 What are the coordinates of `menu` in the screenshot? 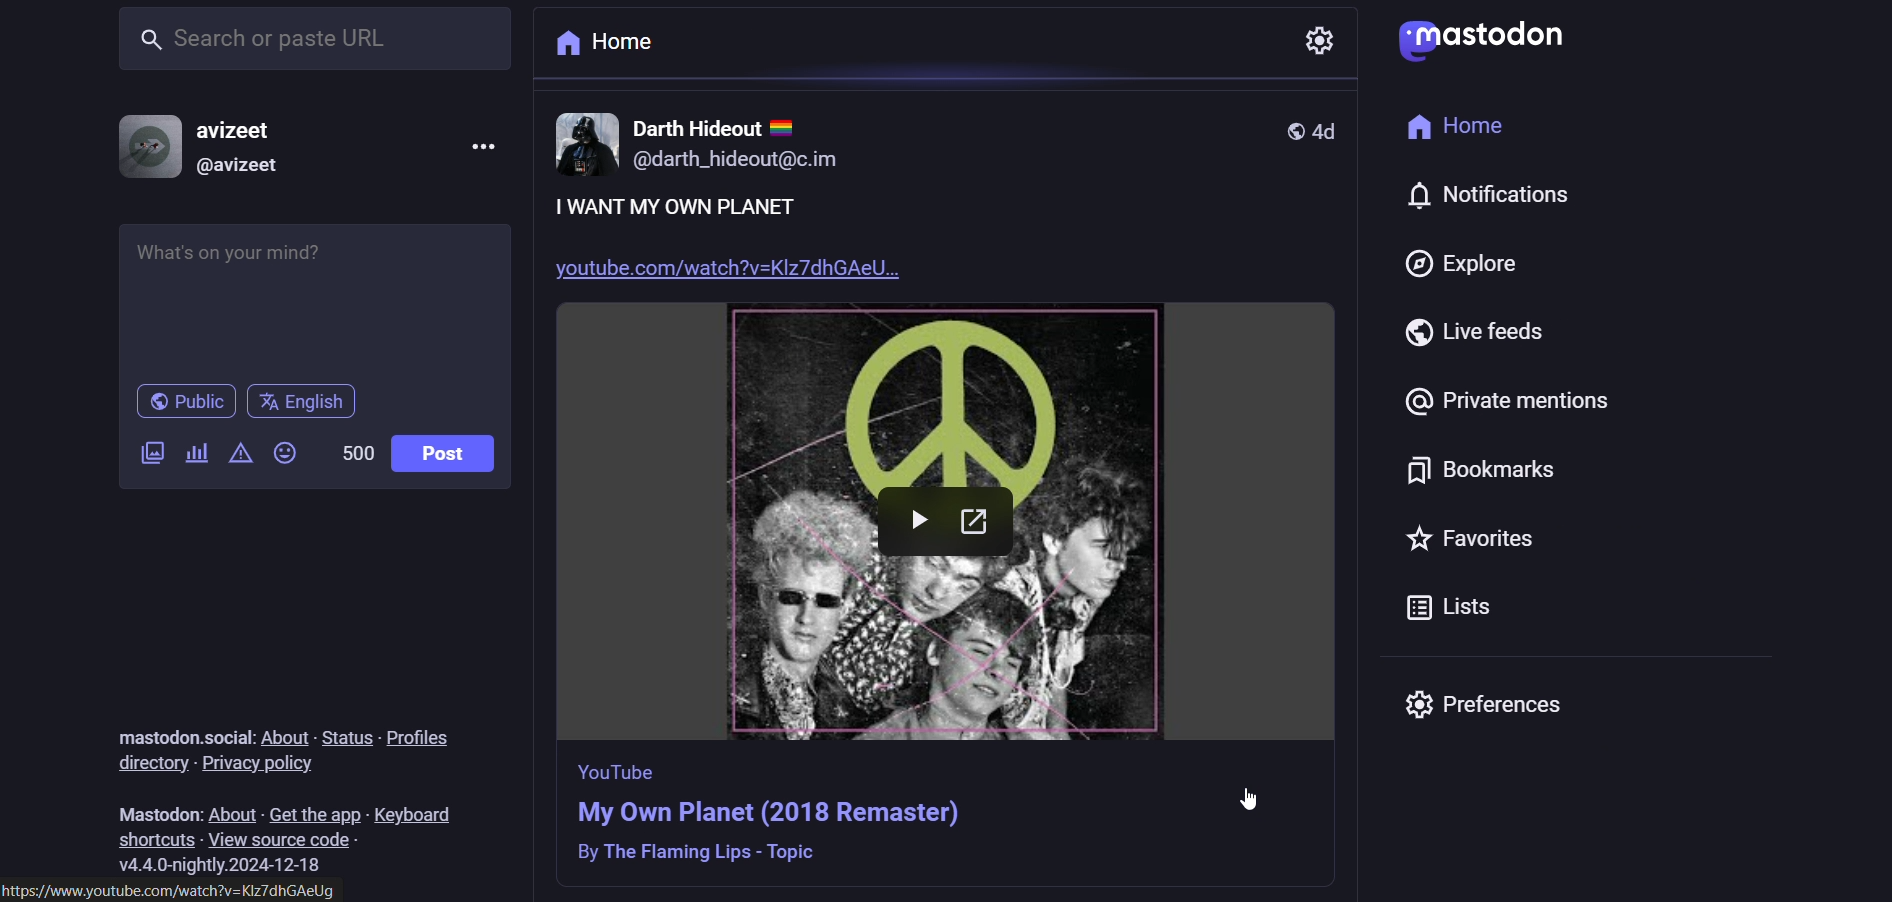 It's located at (486, 144).